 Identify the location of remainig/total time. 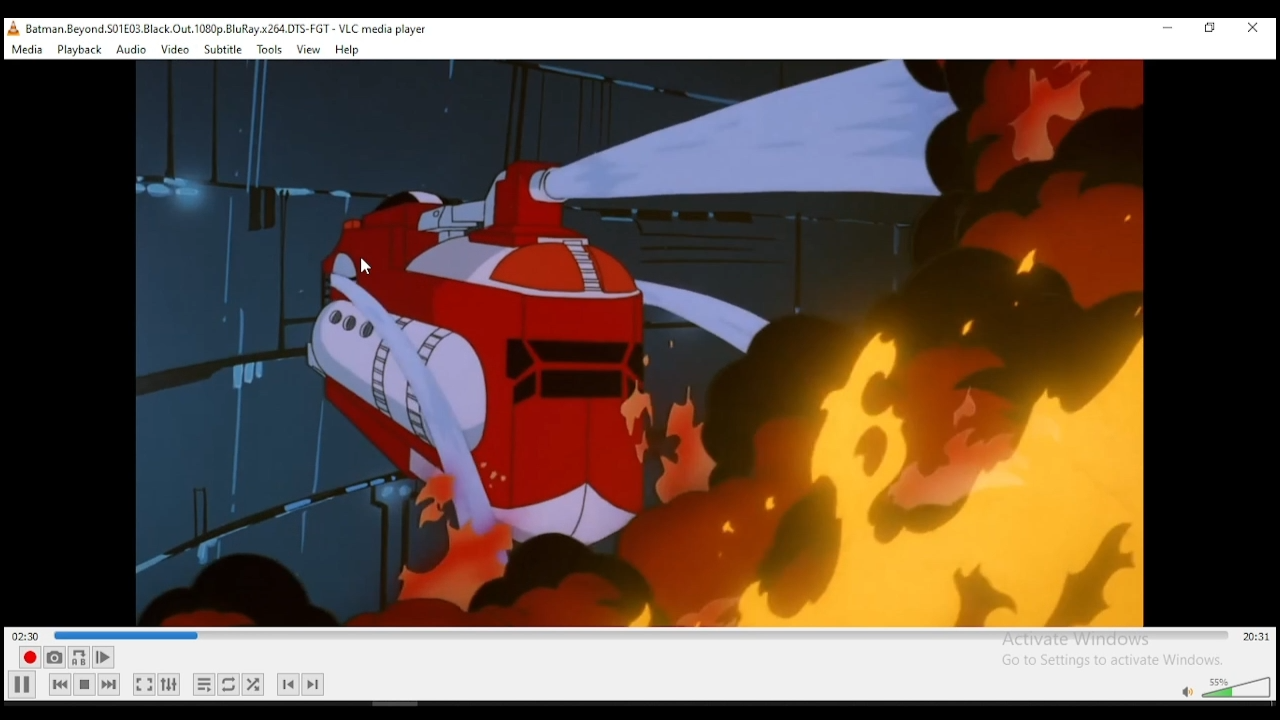
(1252, 638).